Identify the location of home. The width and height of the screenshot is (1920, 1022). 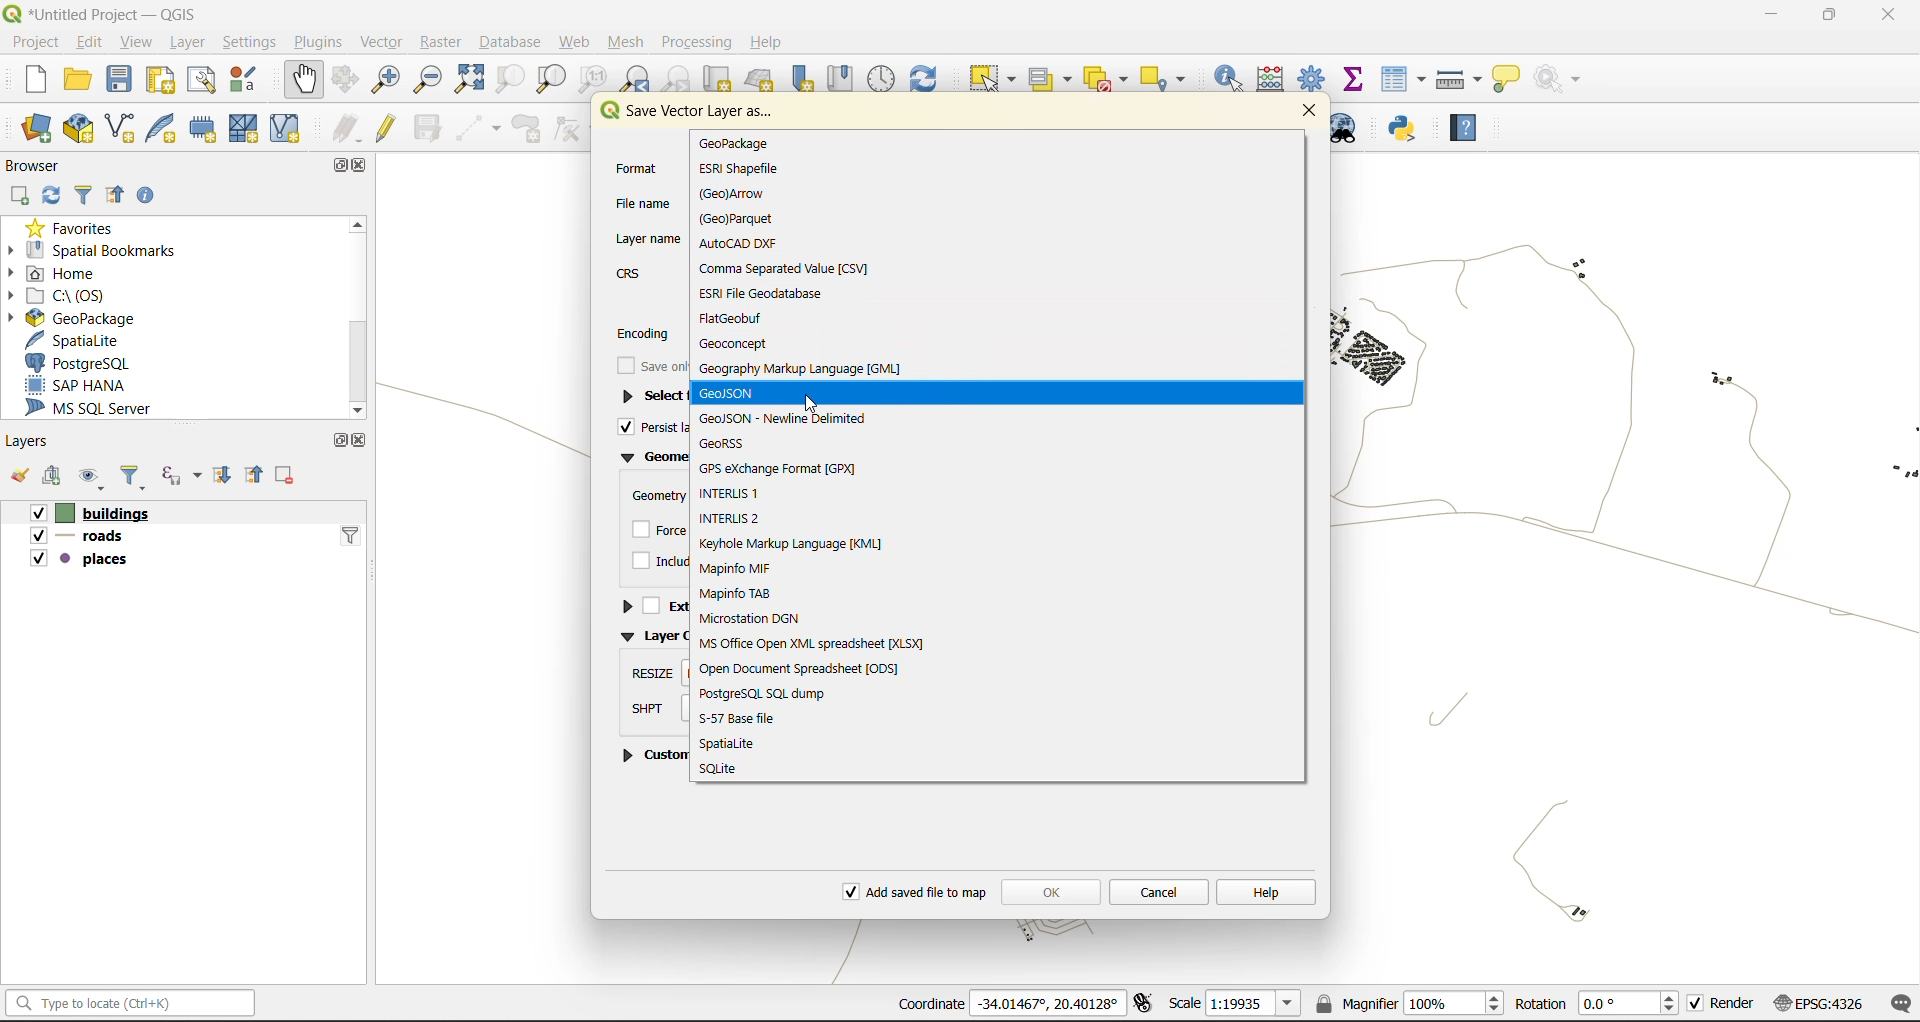
(59, 274).